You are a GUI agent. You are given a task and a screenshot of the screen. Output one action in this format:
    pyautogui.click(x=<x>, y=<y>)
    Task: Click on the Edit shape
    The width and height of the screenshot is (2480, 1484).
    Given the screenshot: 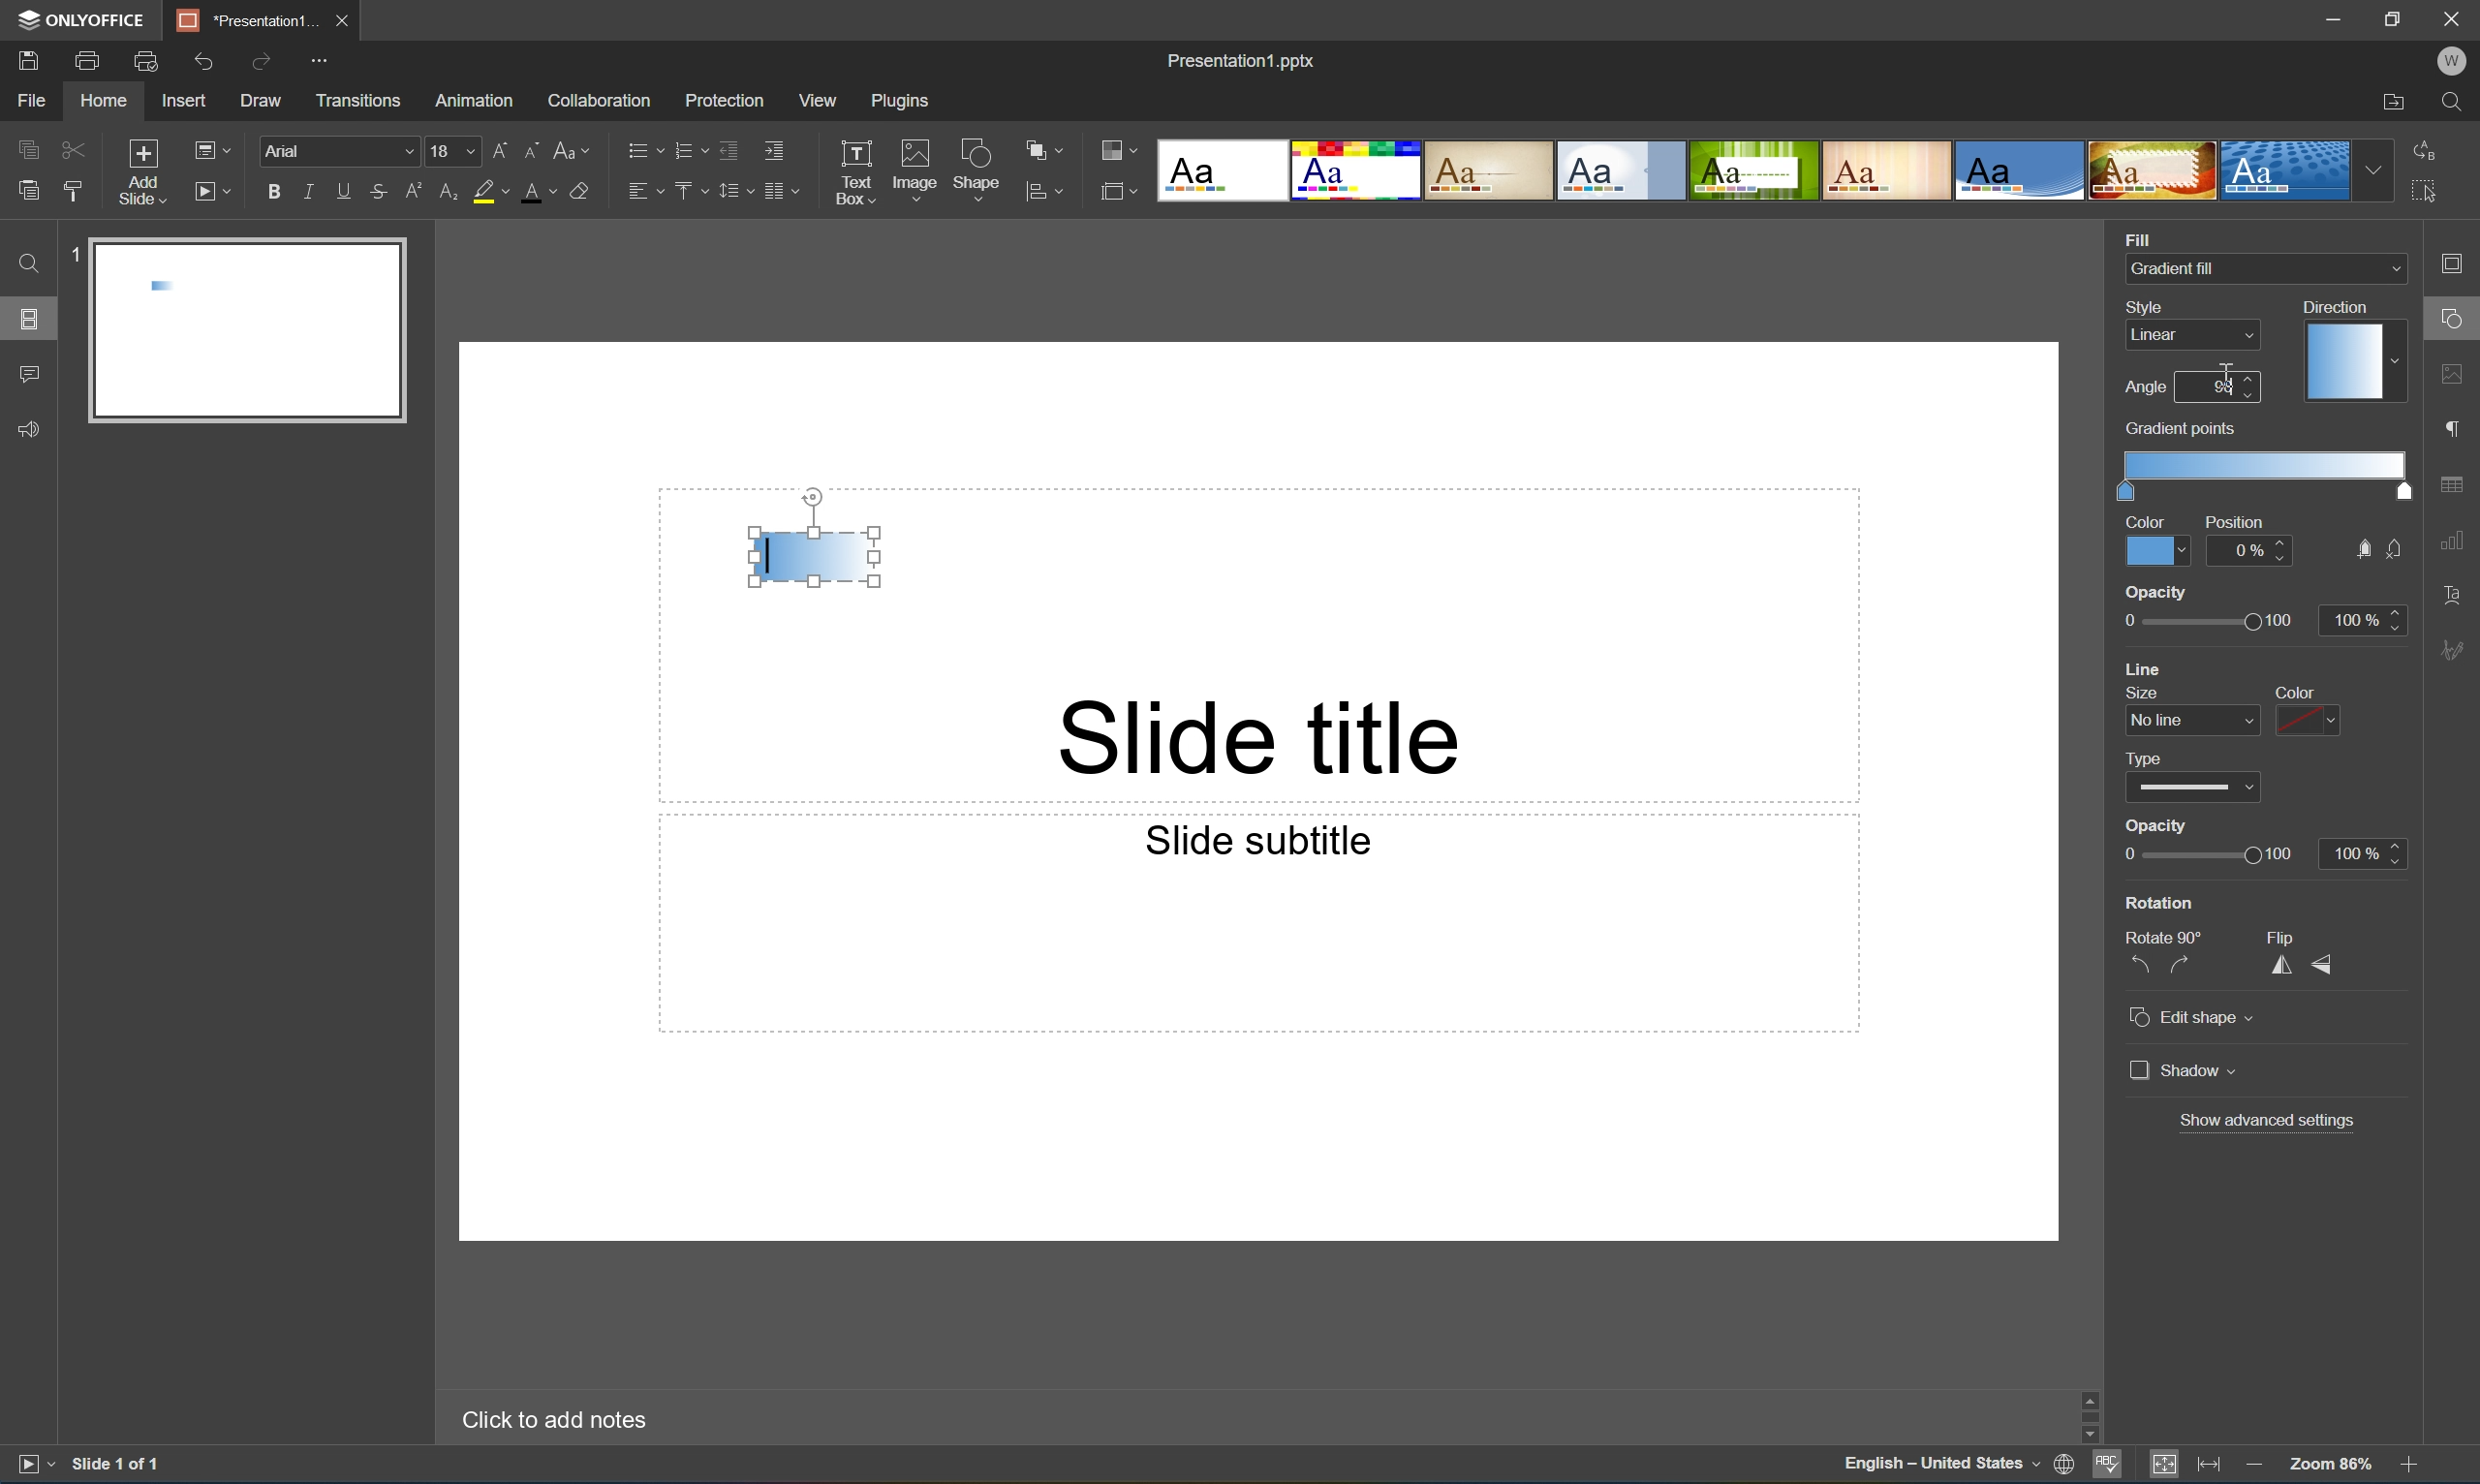 What is the action you would take?
    pyautogui.click(x=2195, y=1019)
    